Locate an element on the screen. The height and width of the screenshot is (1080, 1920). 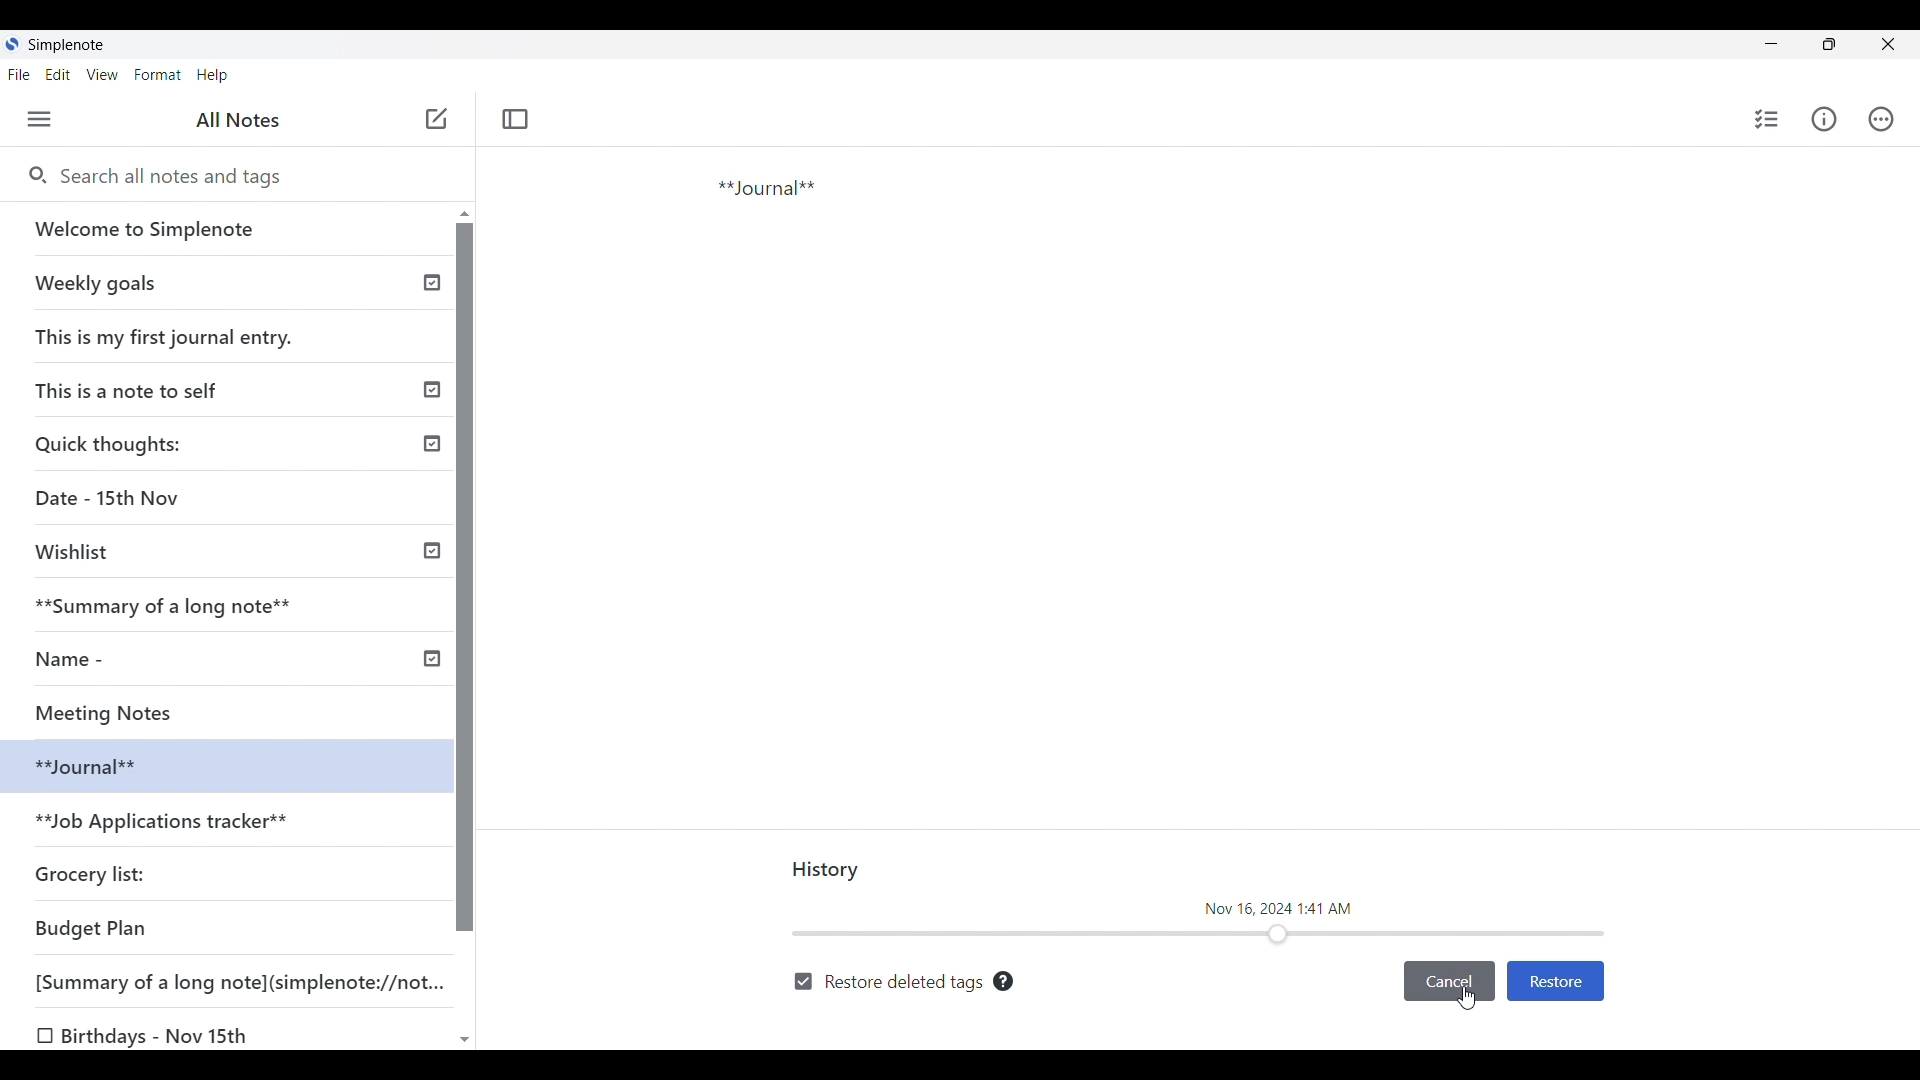
Format menu is located at coordinates (159, 75).